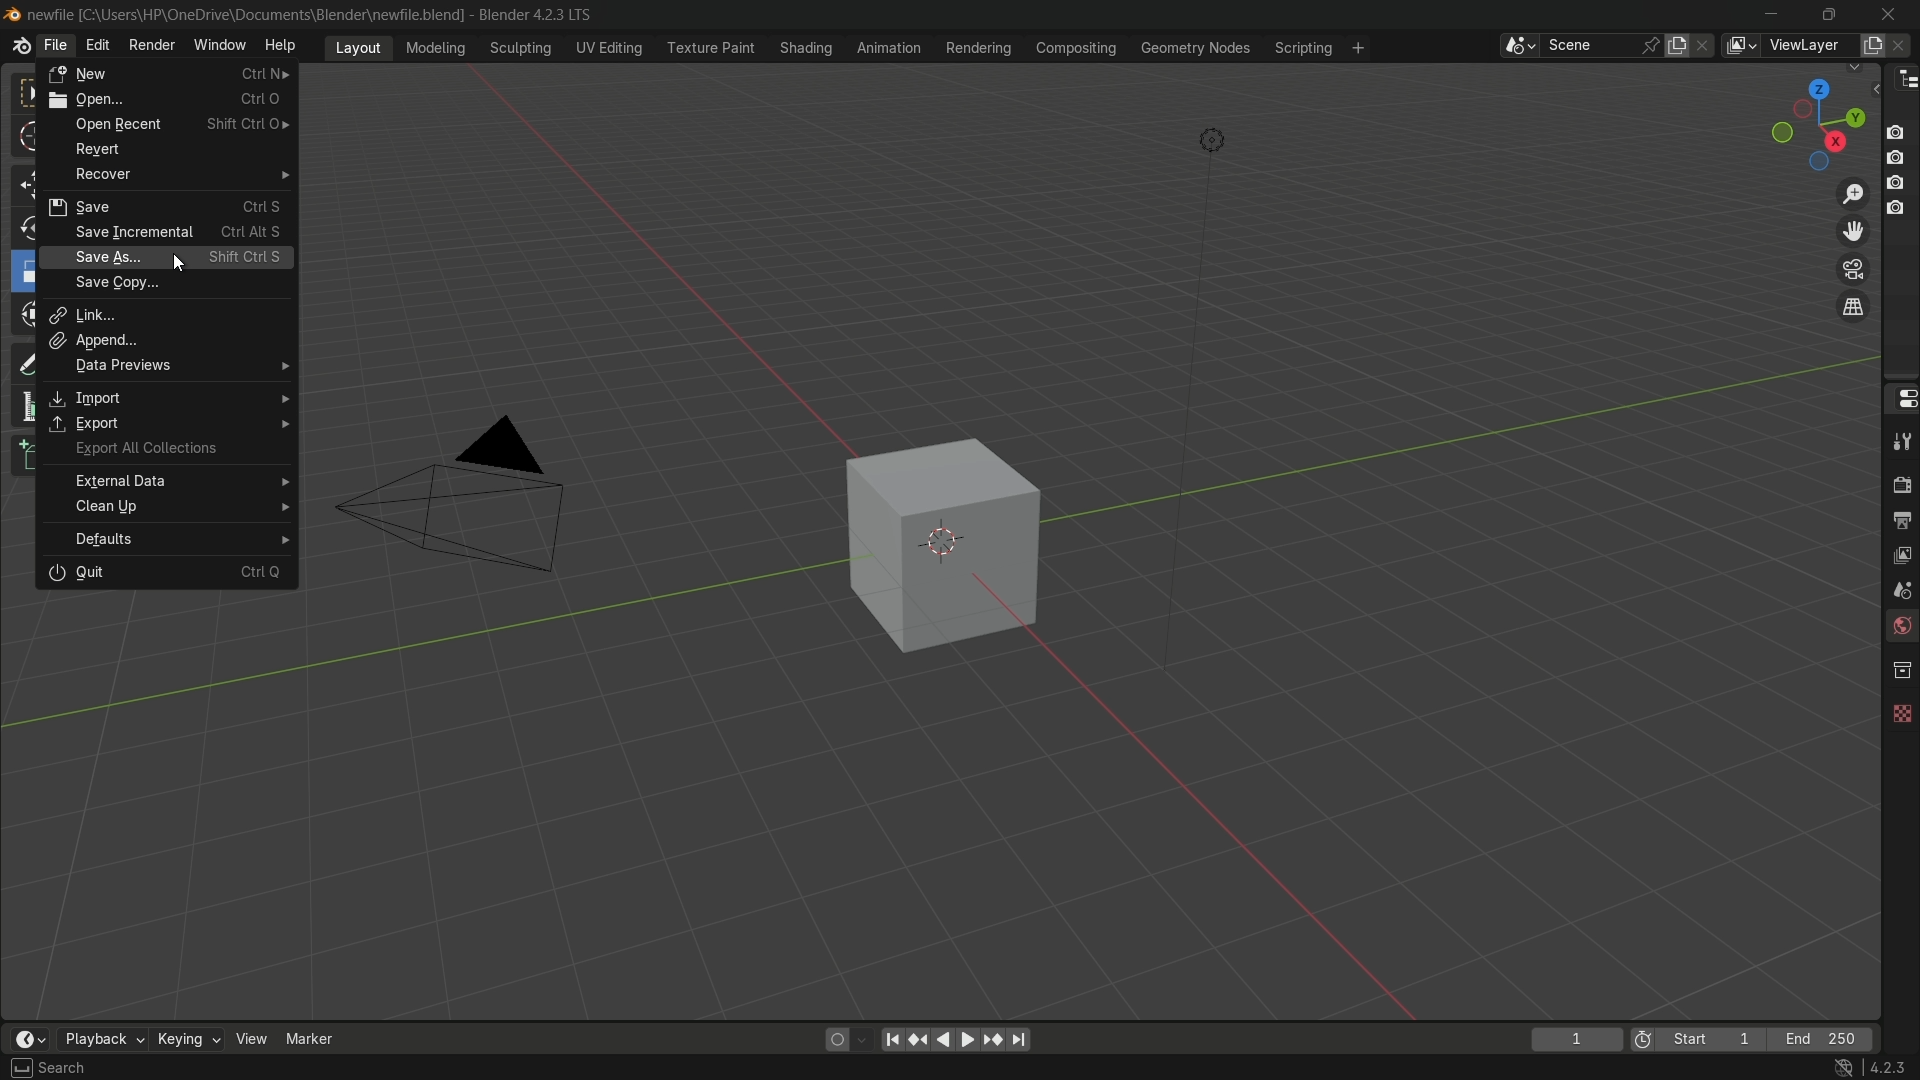 The width and height of the screenshot is (1920, 1080). I want to click on measure, so click(16, 407).